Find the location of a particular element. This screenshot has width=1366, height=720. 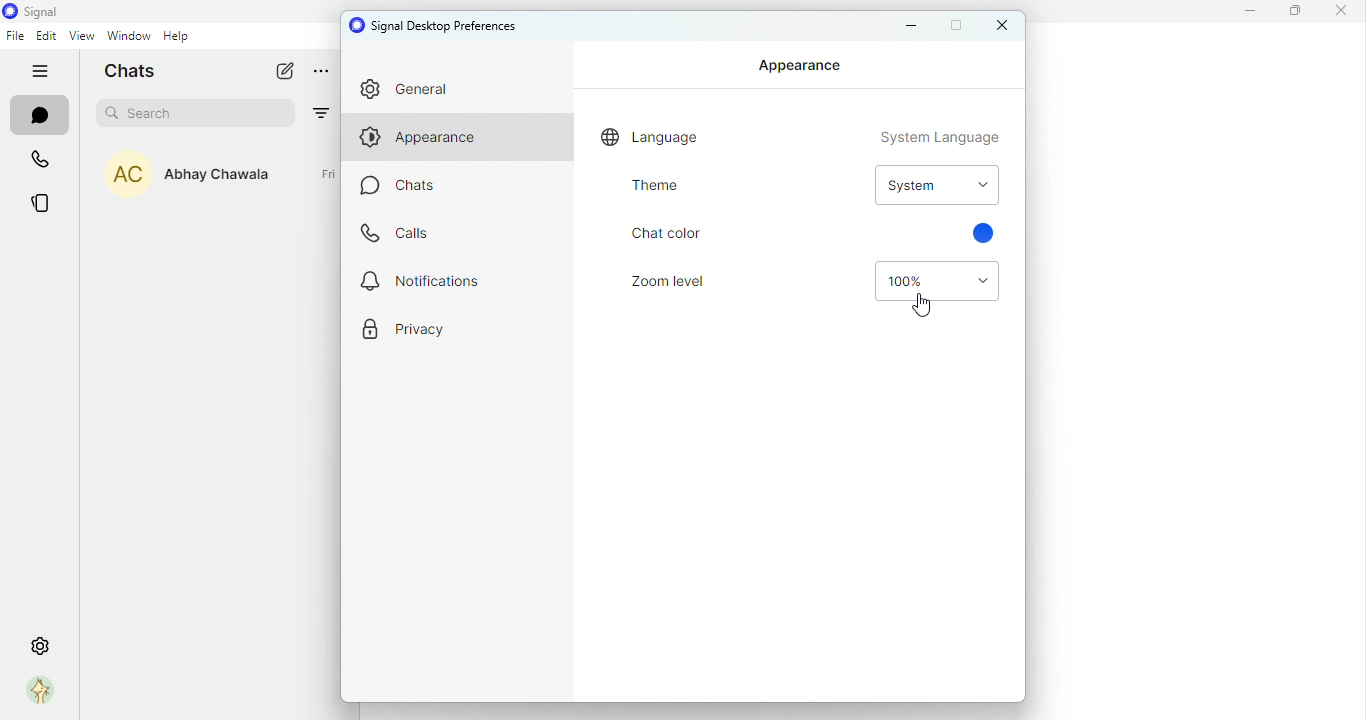

help is located at coordinates (177, 40).